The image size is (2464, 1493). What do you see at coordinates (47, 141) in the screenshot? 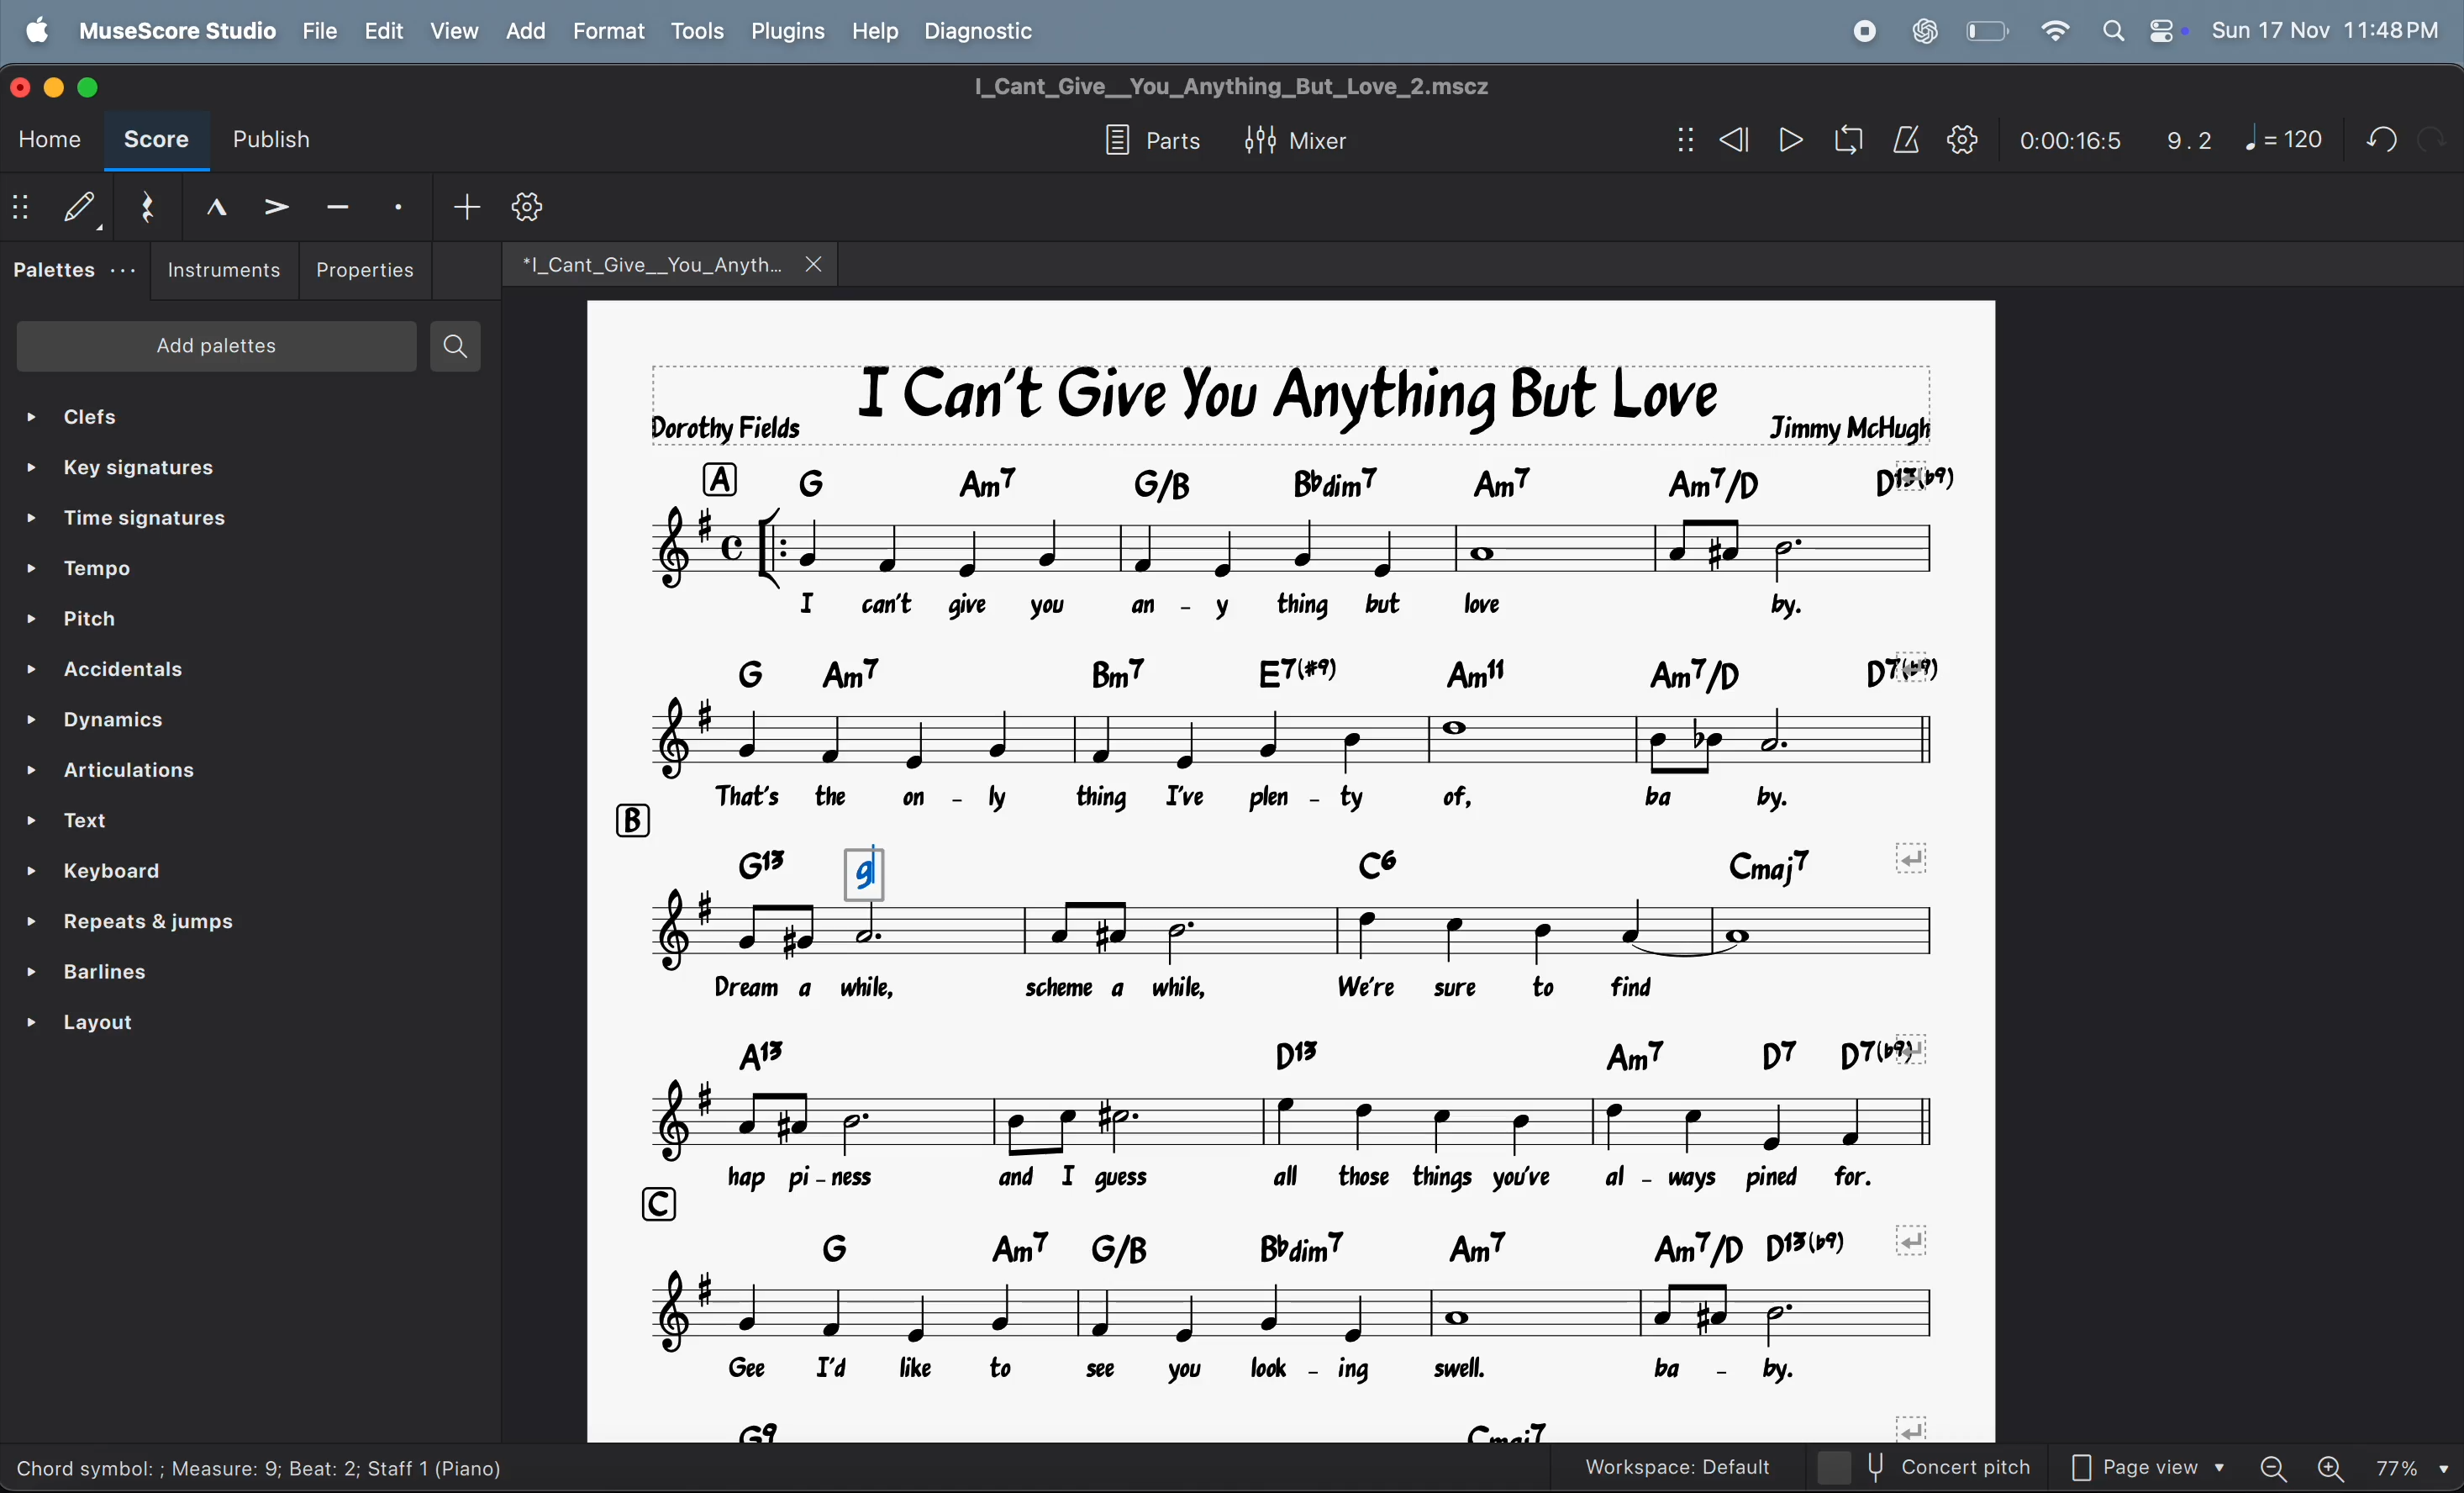
I see `home` at bounding box center [47, 141].